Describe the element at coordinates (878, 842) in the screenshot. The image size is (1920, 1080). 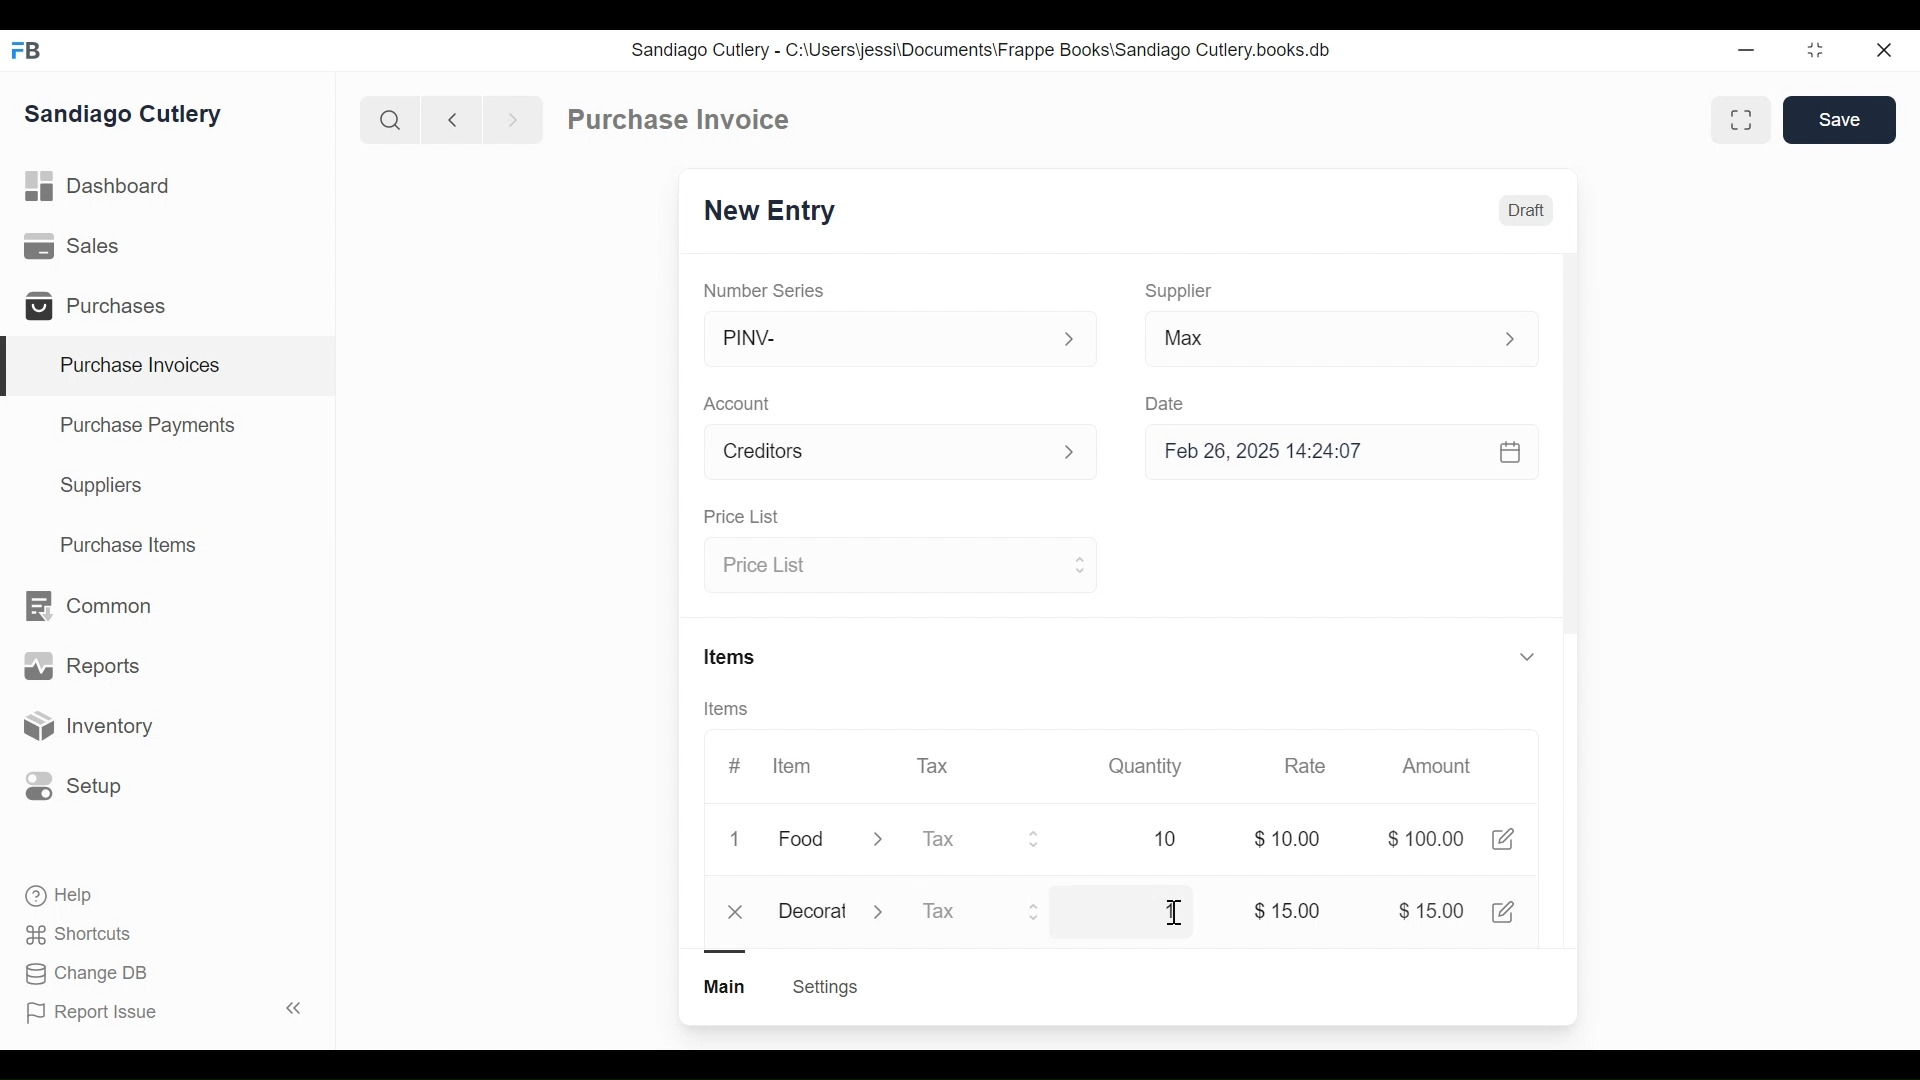
I see `Expand` at that location.